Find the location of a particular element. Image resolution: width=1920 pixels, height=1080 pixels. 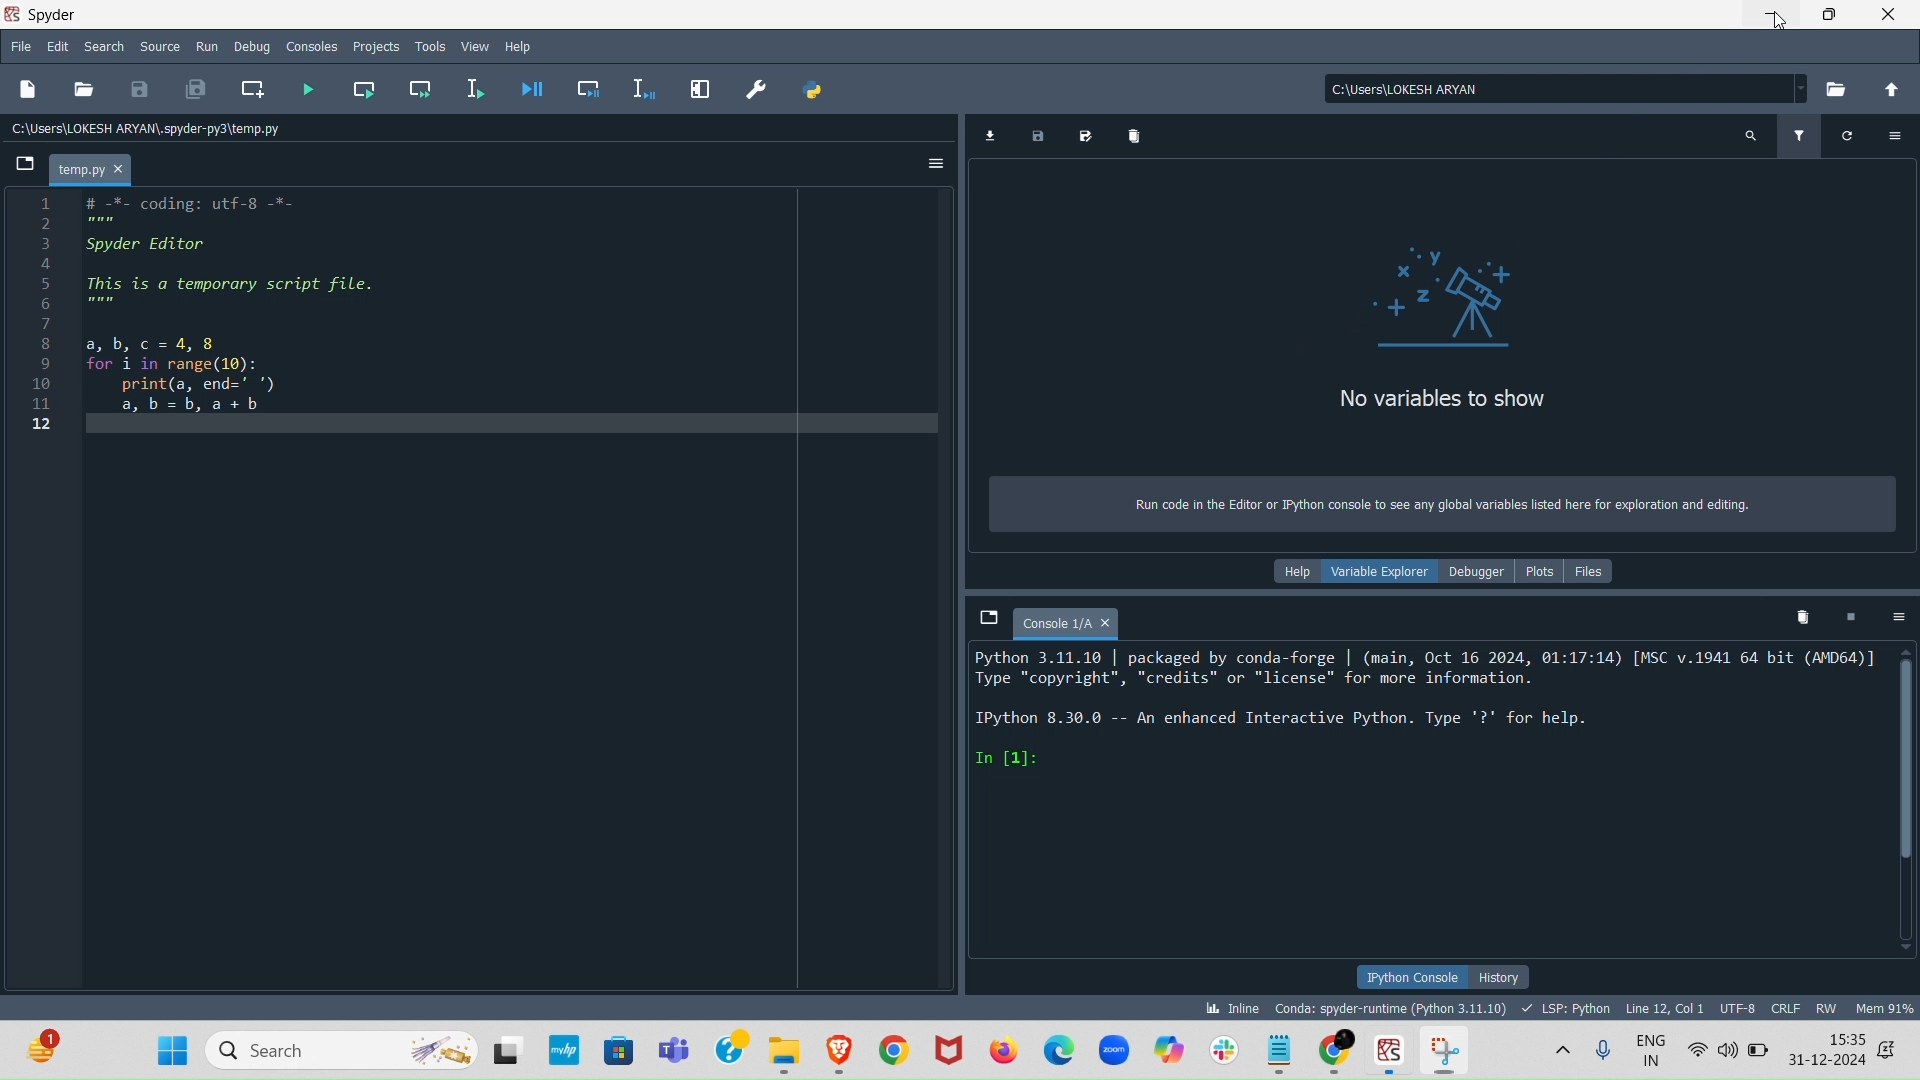

Remove all variables from namespace is located at coordinates (1802, 616).